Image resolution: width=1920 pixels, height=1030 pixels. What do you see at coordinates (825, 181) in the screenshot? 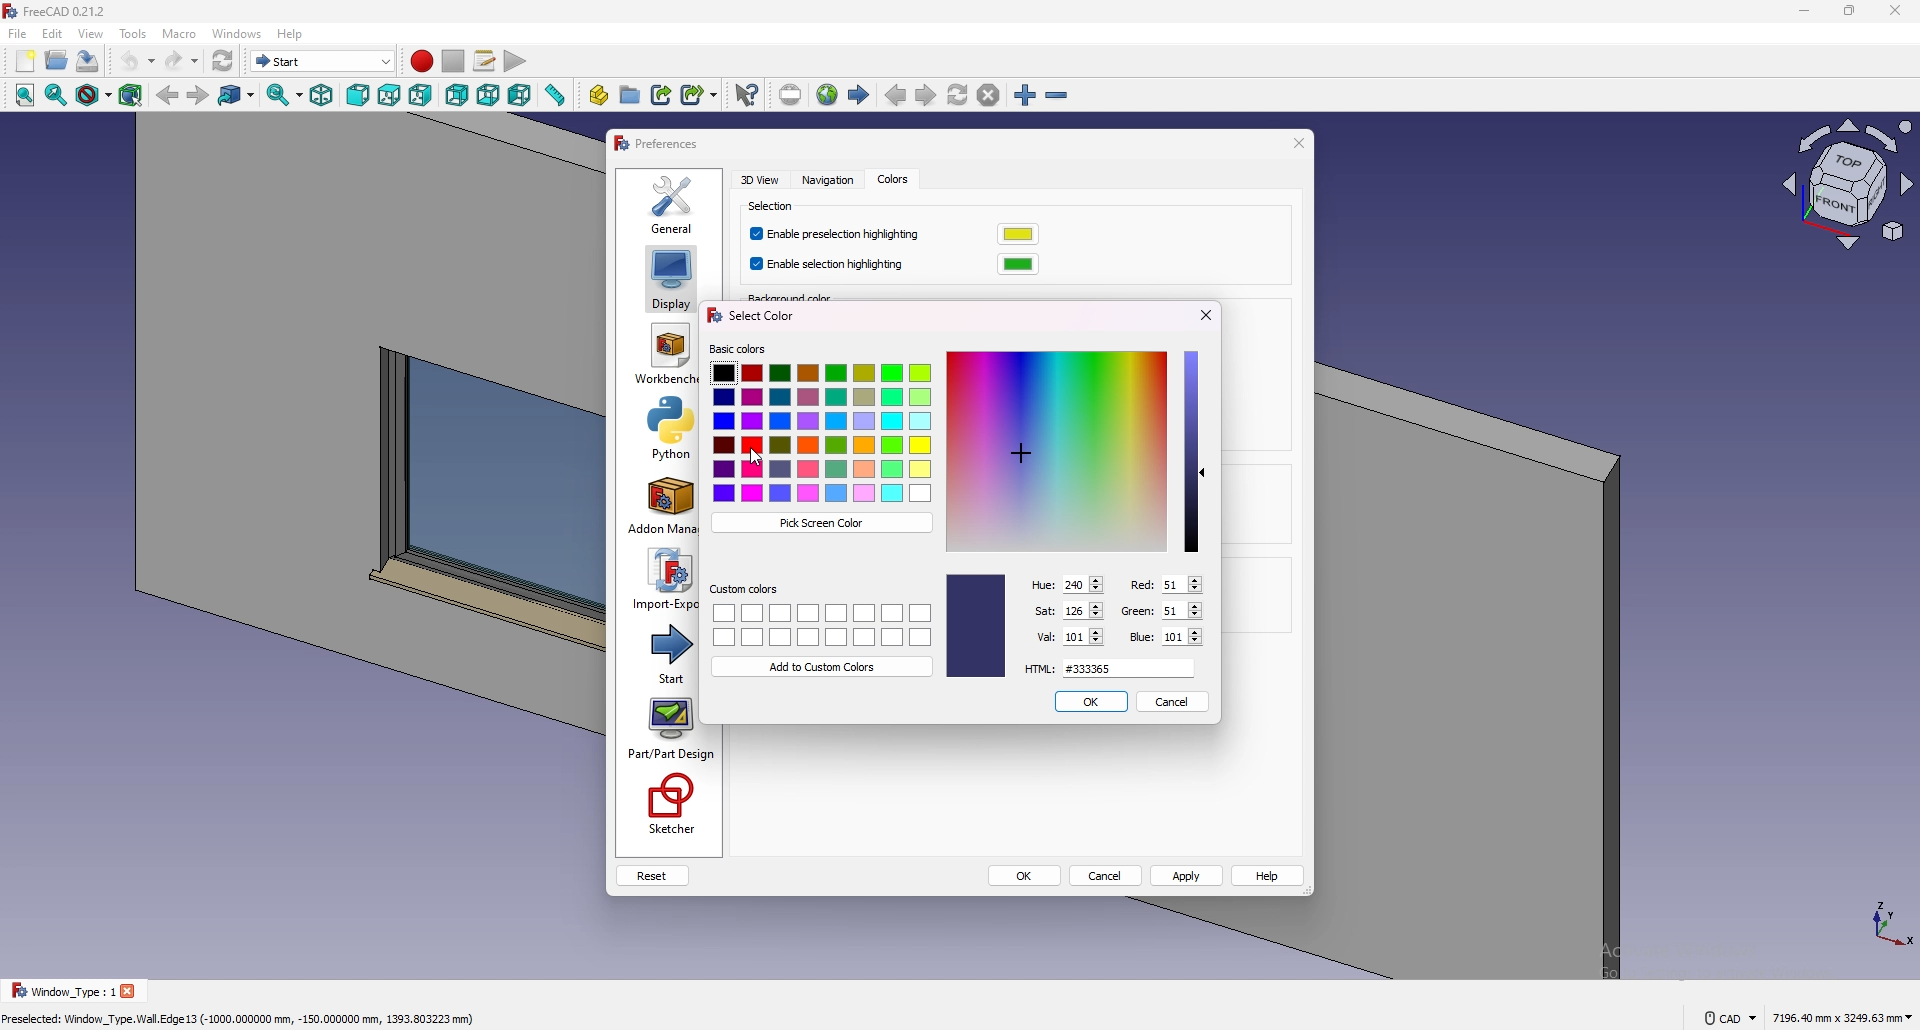
I see `navigation` at bounding box center [825, 181].